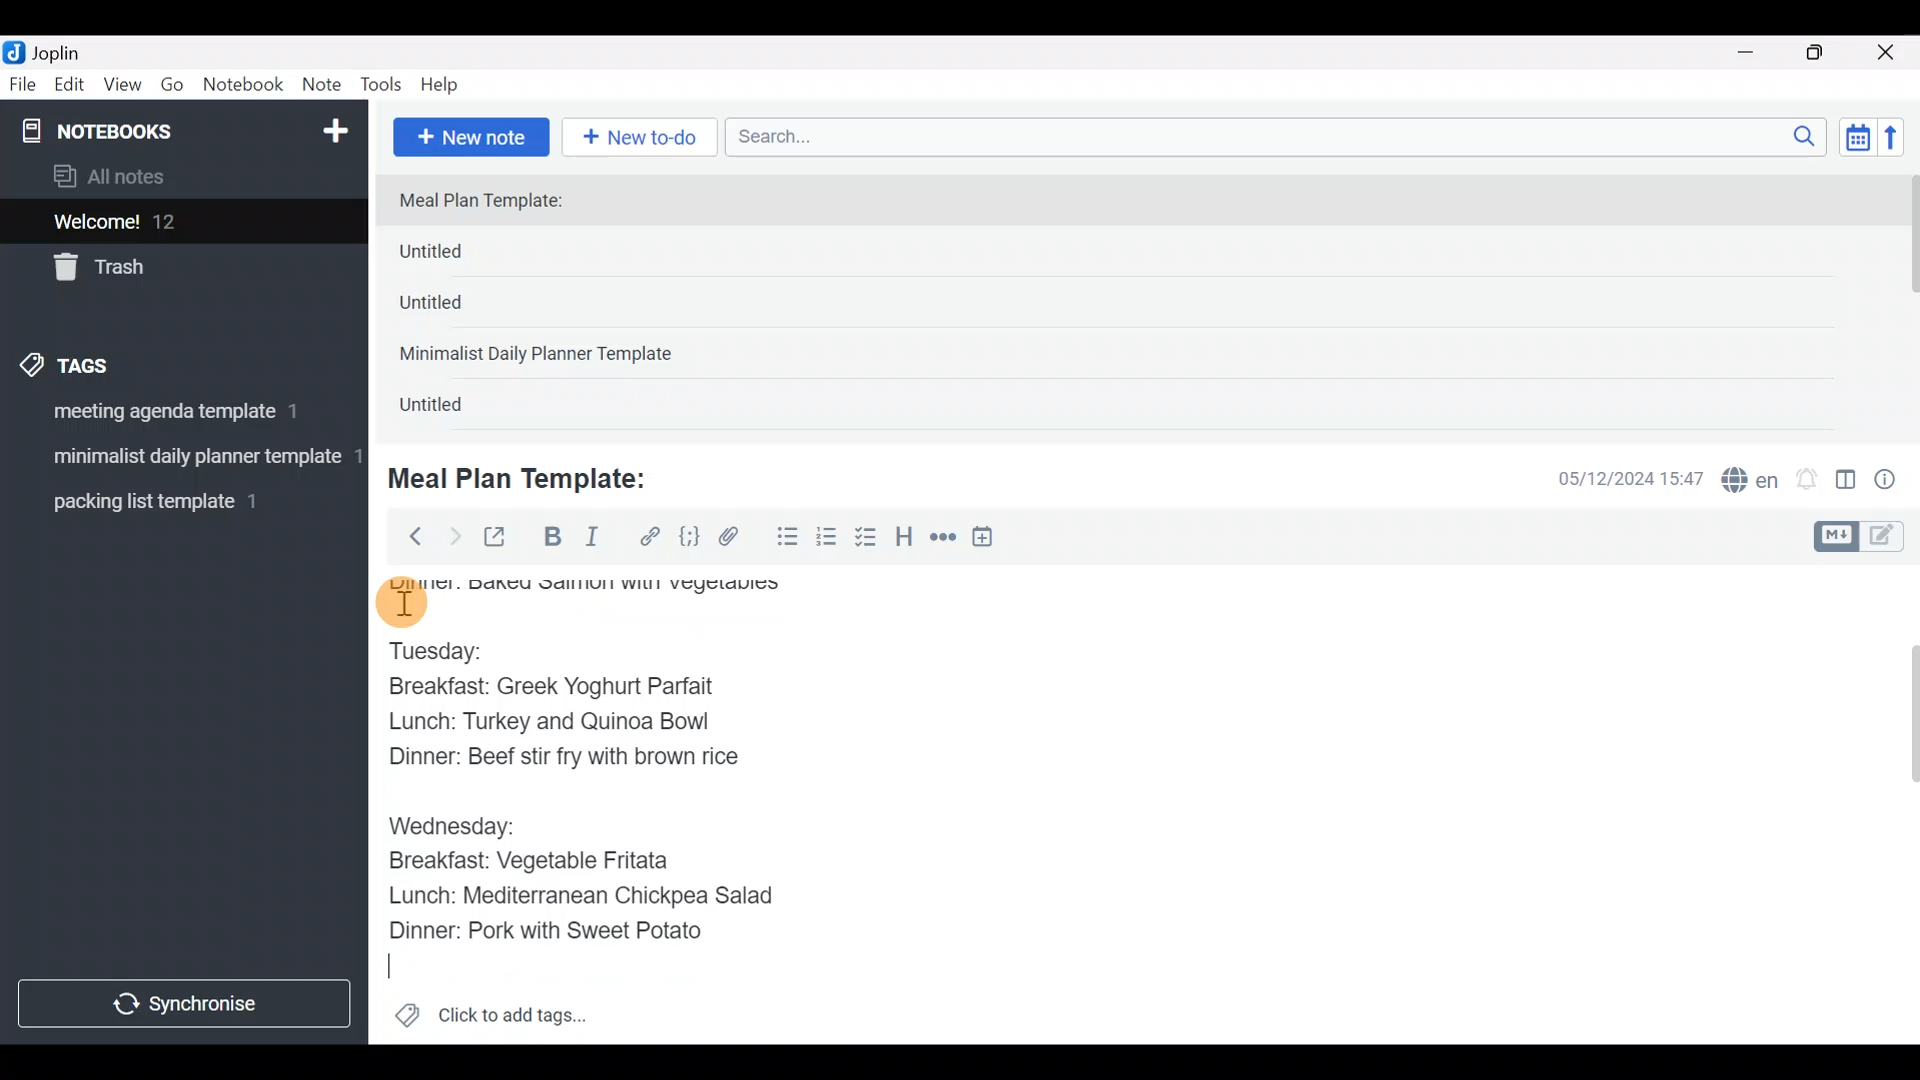  What do you see at coordinates (458, 827) in the screenshot?
I see `Wednesday:` at bounding box center [458, 827].